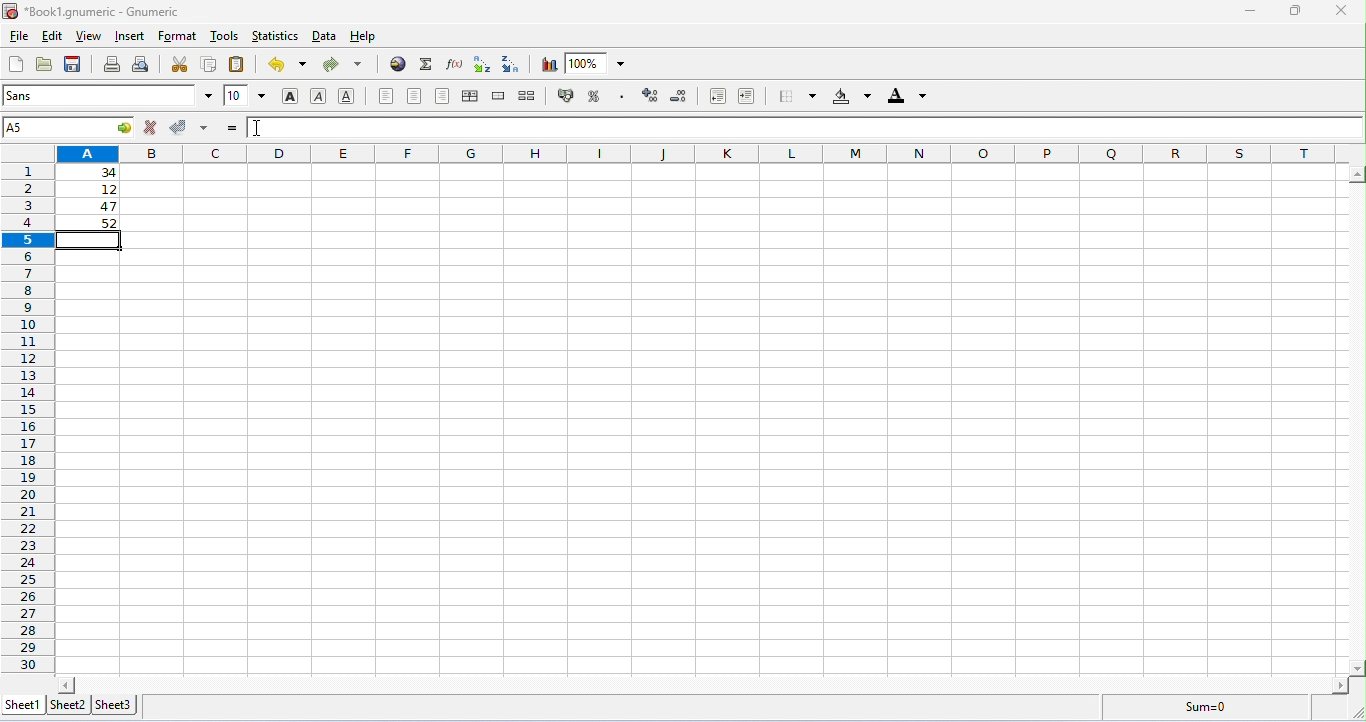  What do you see at coordinates (92, 190) in the screenshot?
I see `12` at bounding box center [92, 190].